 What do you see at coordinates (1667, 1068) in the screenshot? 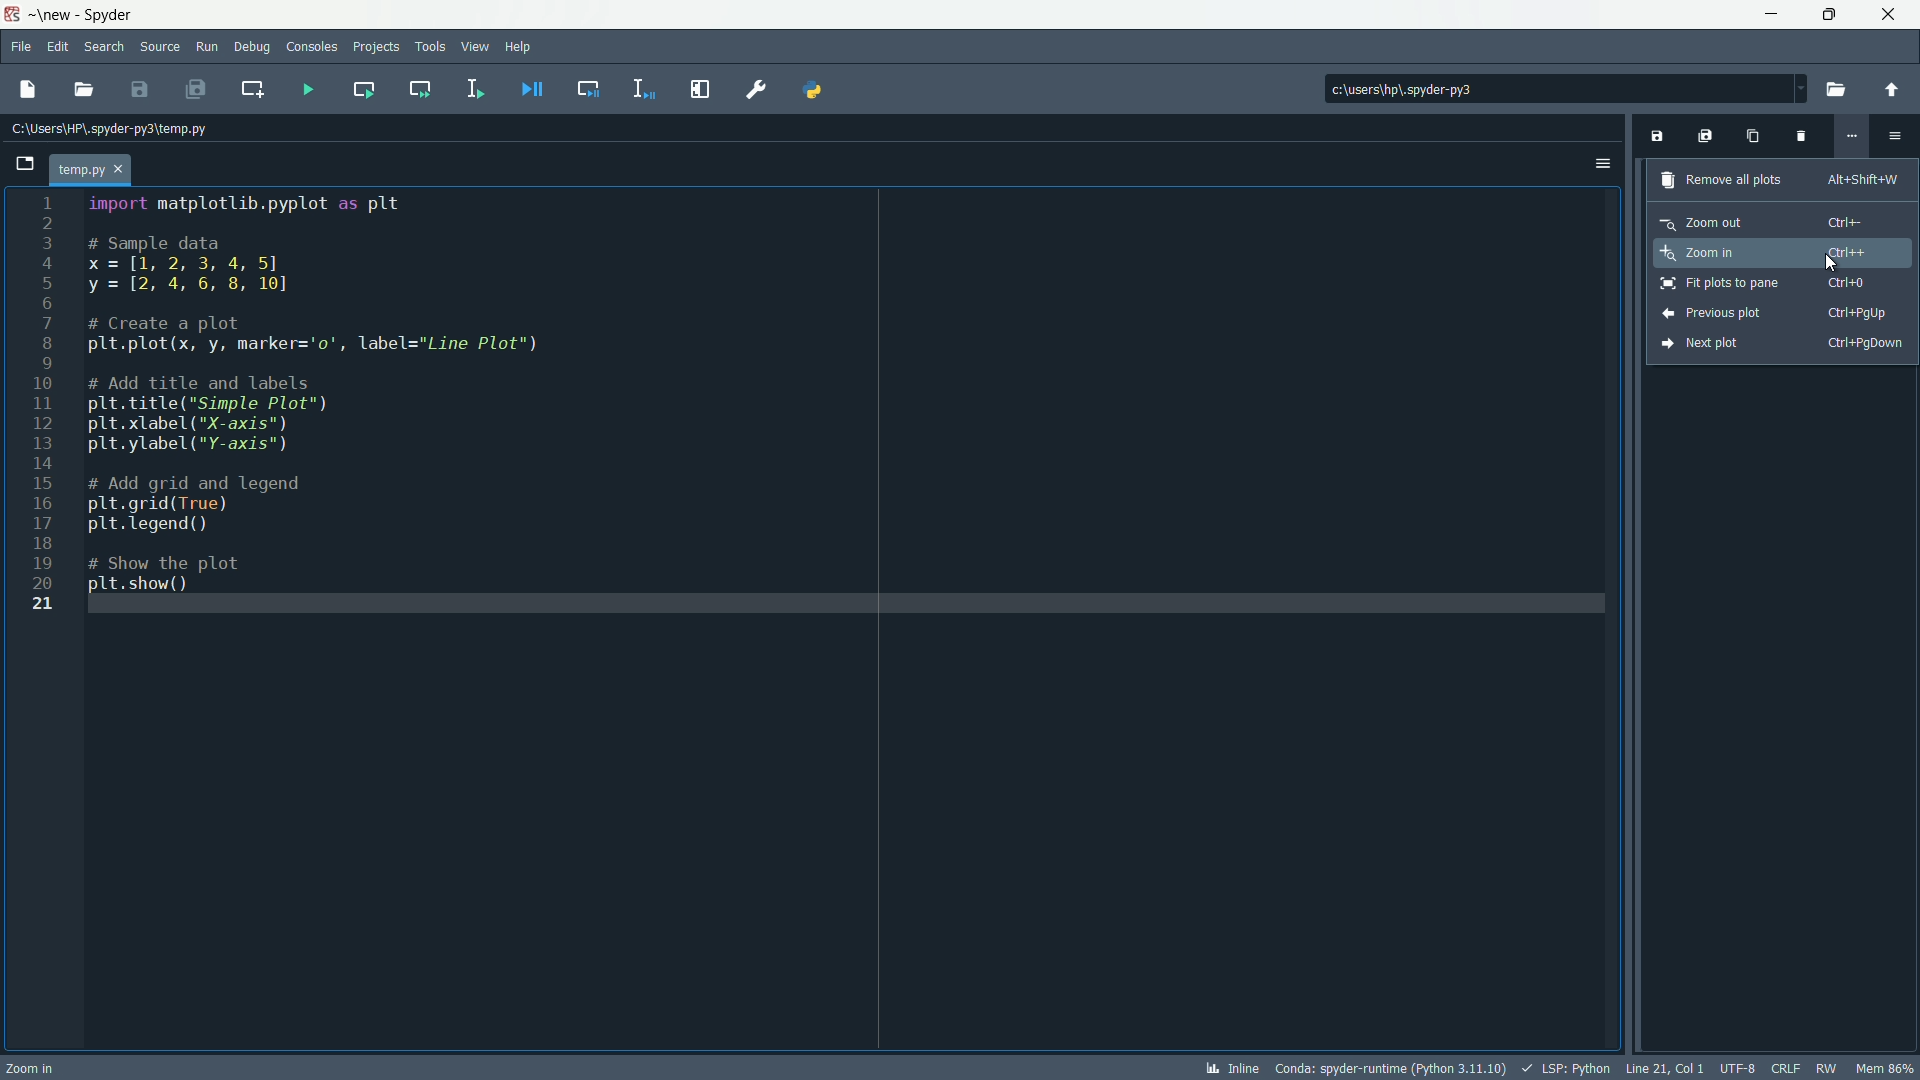
I see `cursor position` at bounding box center [1667, 1068].